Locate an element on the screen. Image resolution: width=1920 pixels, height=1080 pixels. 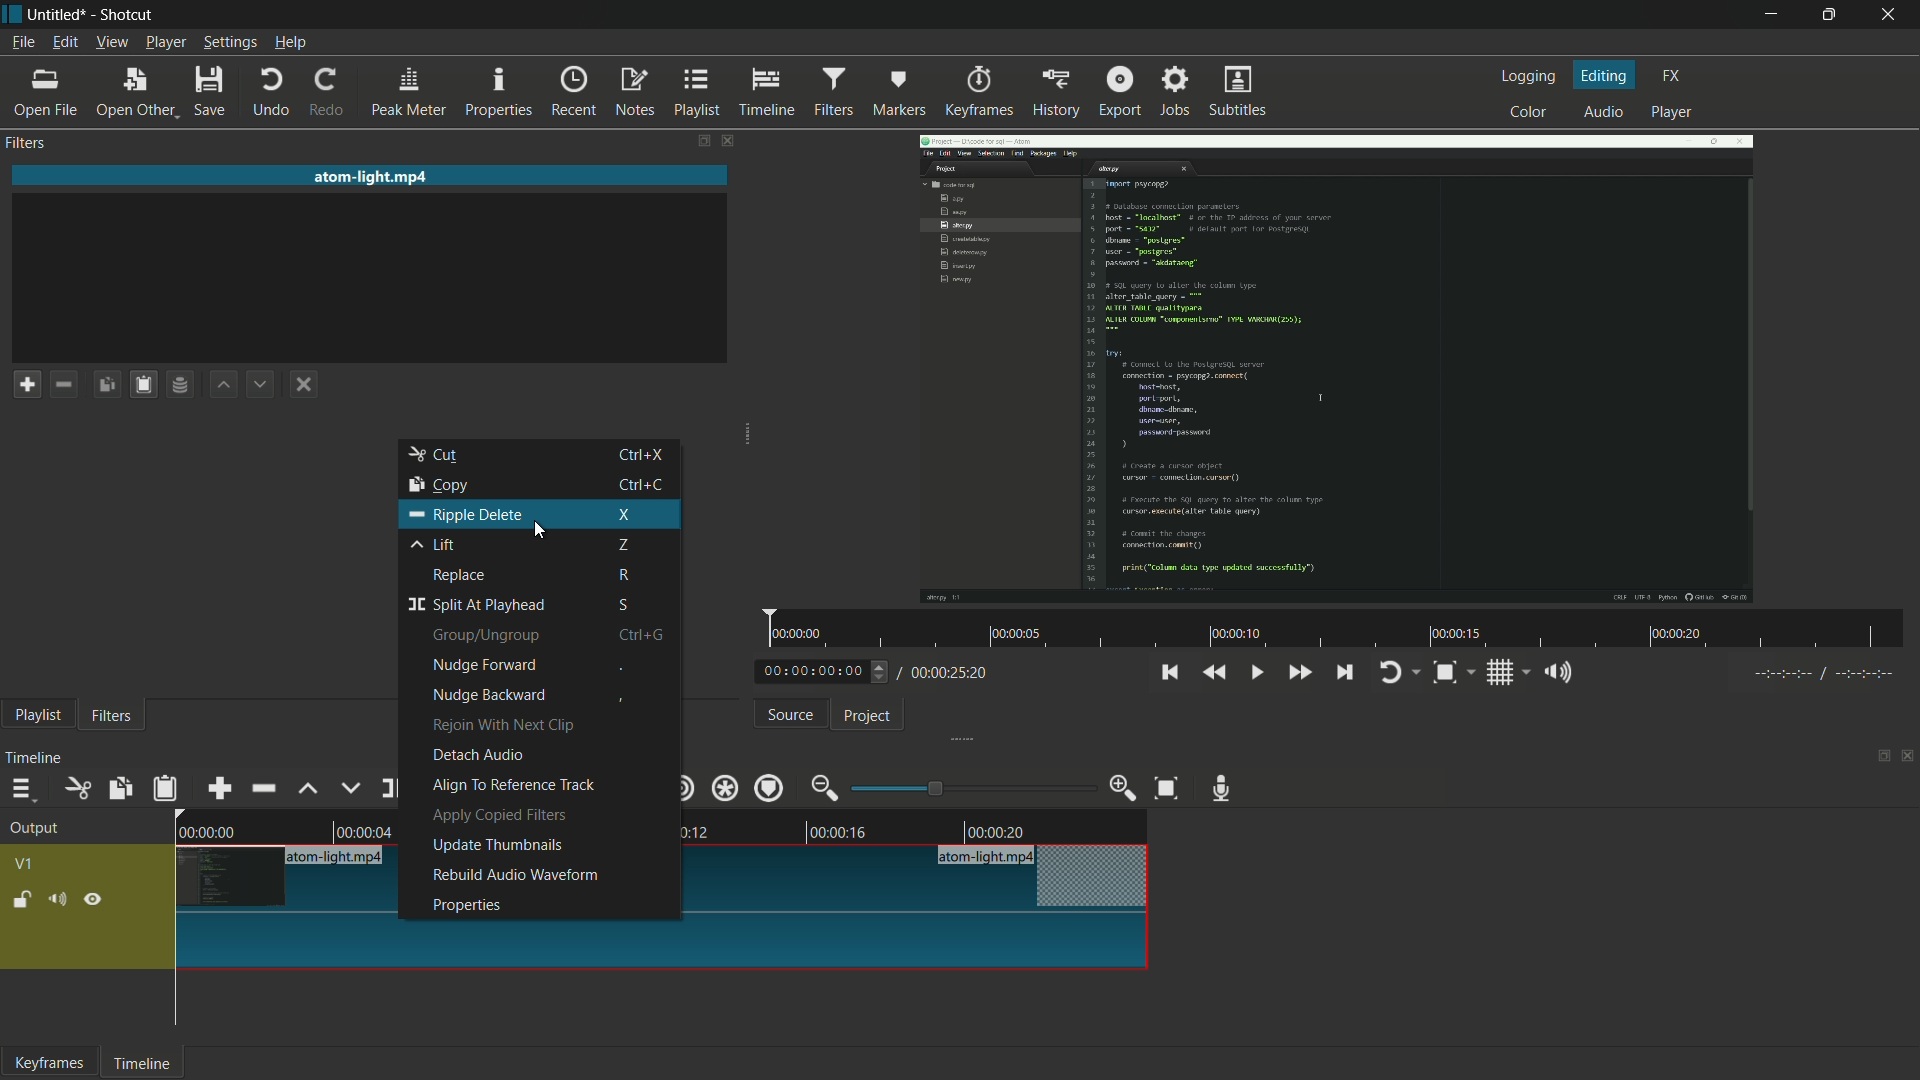
zoom timeline to fit is located at coordinates (1443, 673).